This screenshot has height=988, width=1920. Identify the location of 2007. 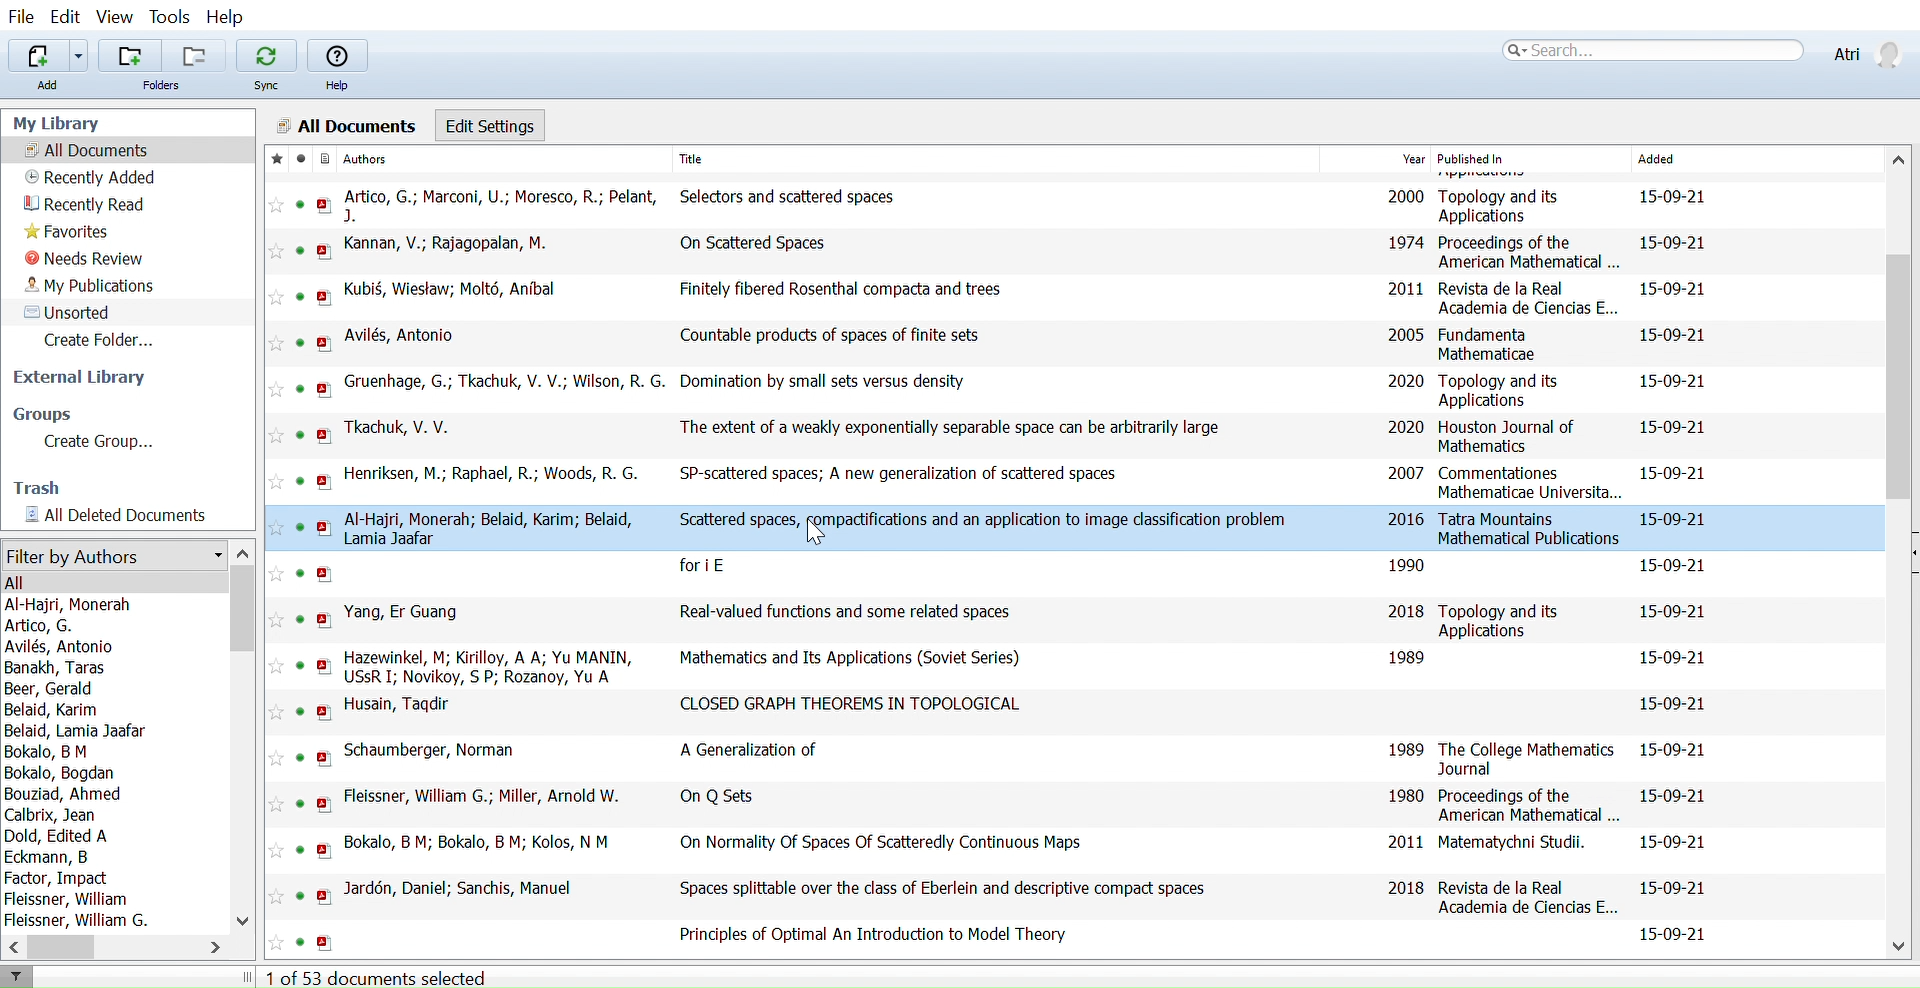
(1409, 474).